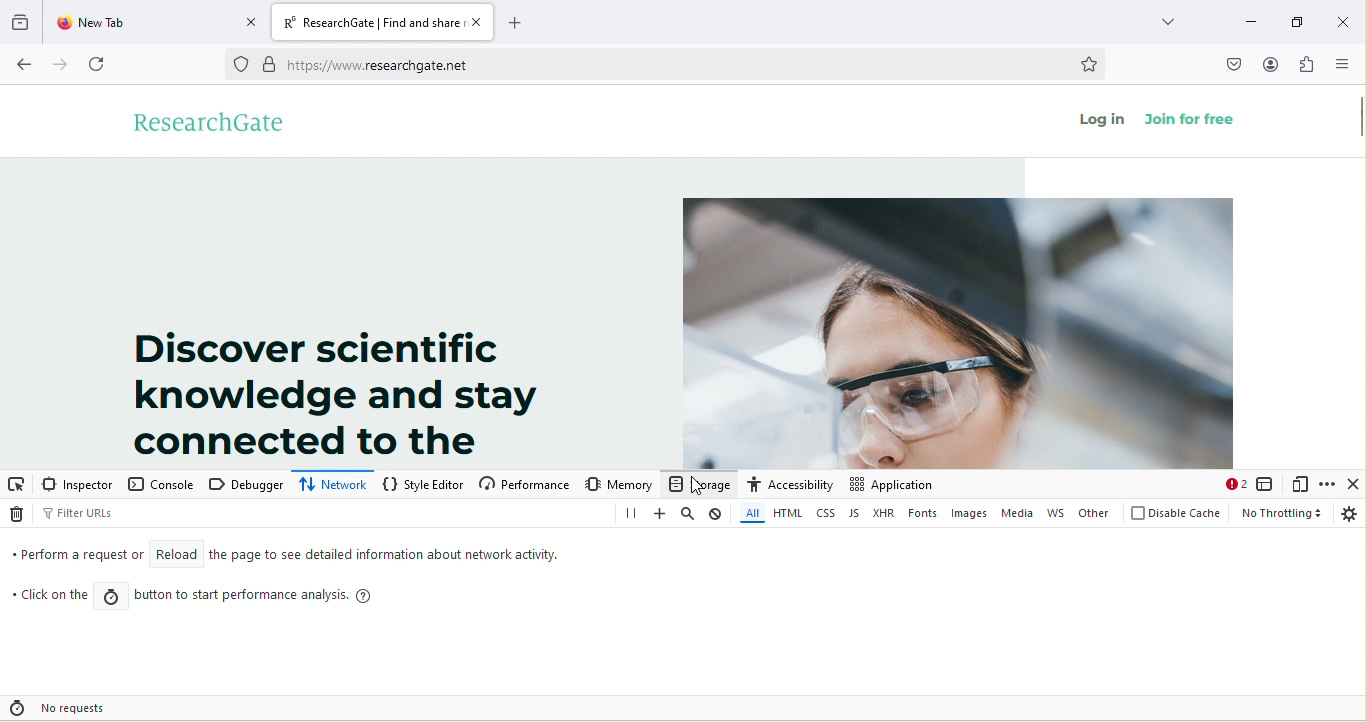 The image size is (1366, 722). What do you see at coordinates (882, 513) in the screenshot?
I see `xhr` at bounding box center [882, 513].